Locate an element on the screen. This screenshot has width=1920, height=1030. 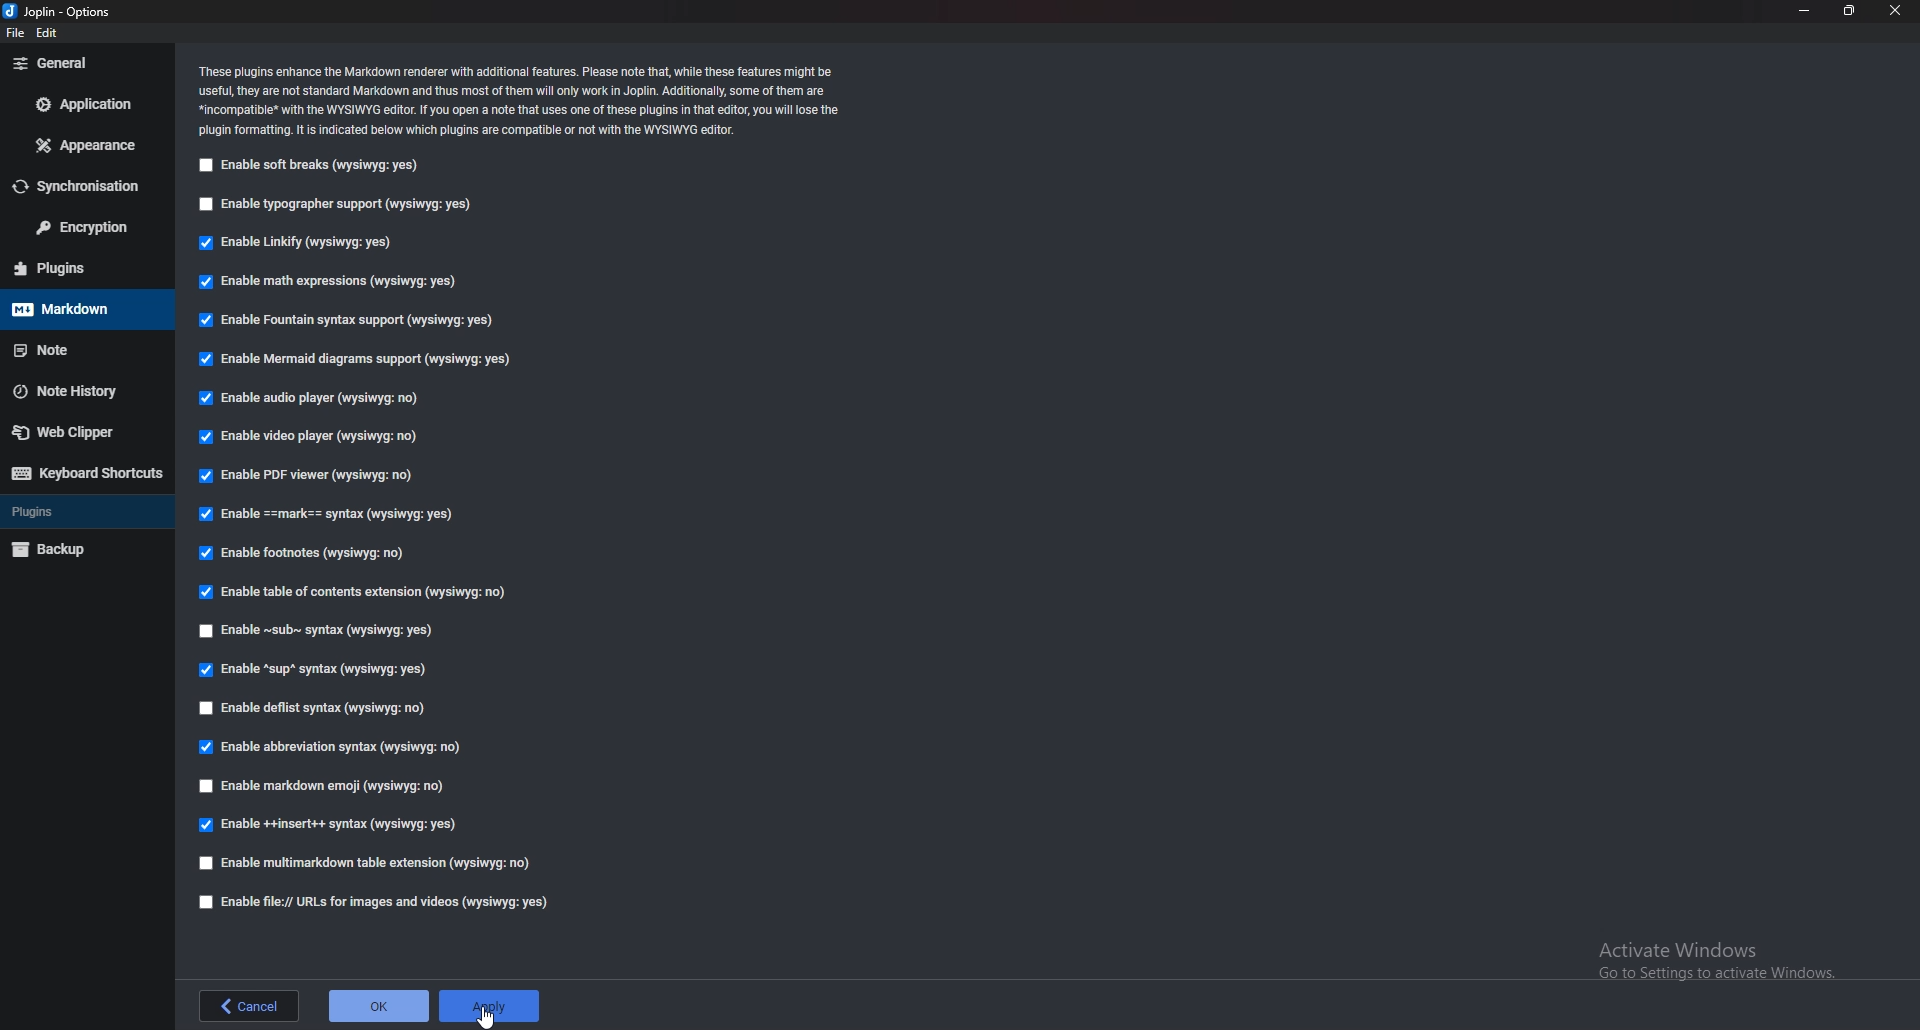
Enable multi markdown table is located at coordinates (371, 863).